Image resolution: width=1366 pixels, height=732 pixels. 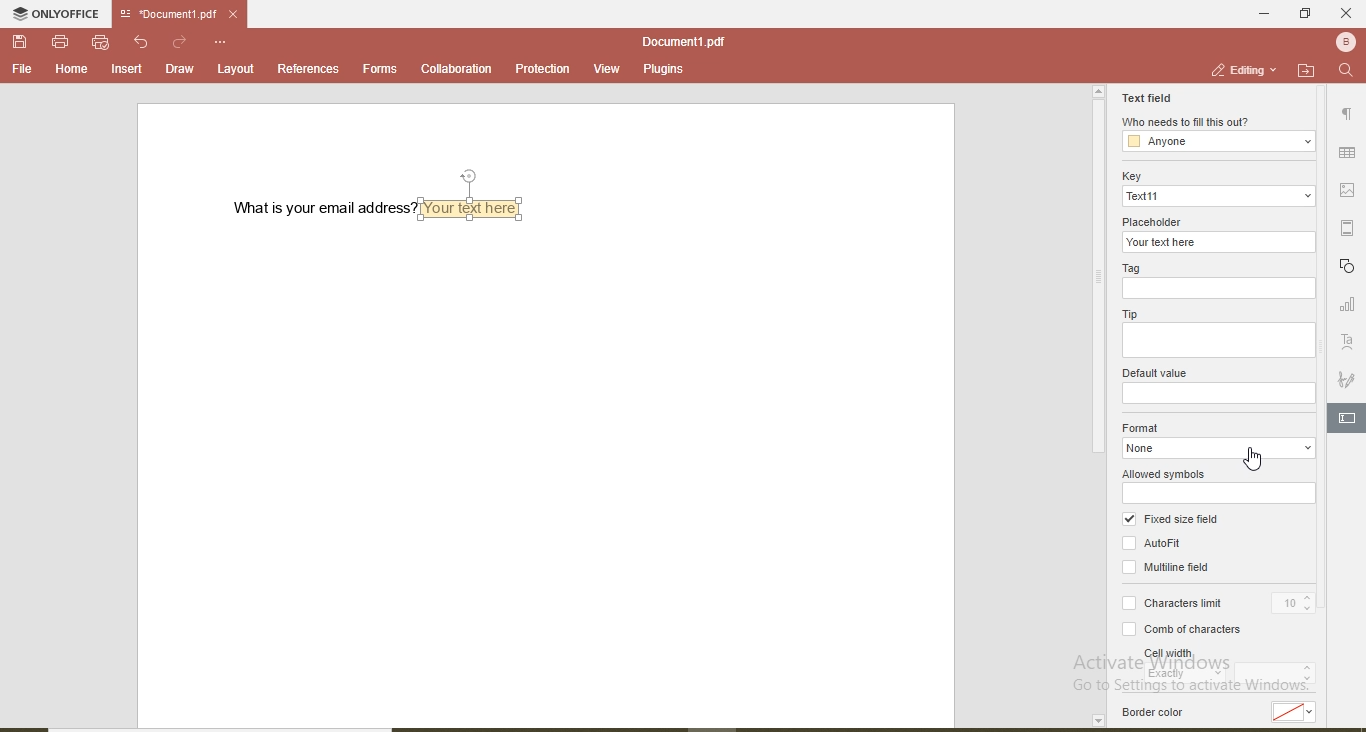 What do you see at coordinates (1184, 677) in the screenshot?
I see `exactly` at bounding box center [1184, 677].